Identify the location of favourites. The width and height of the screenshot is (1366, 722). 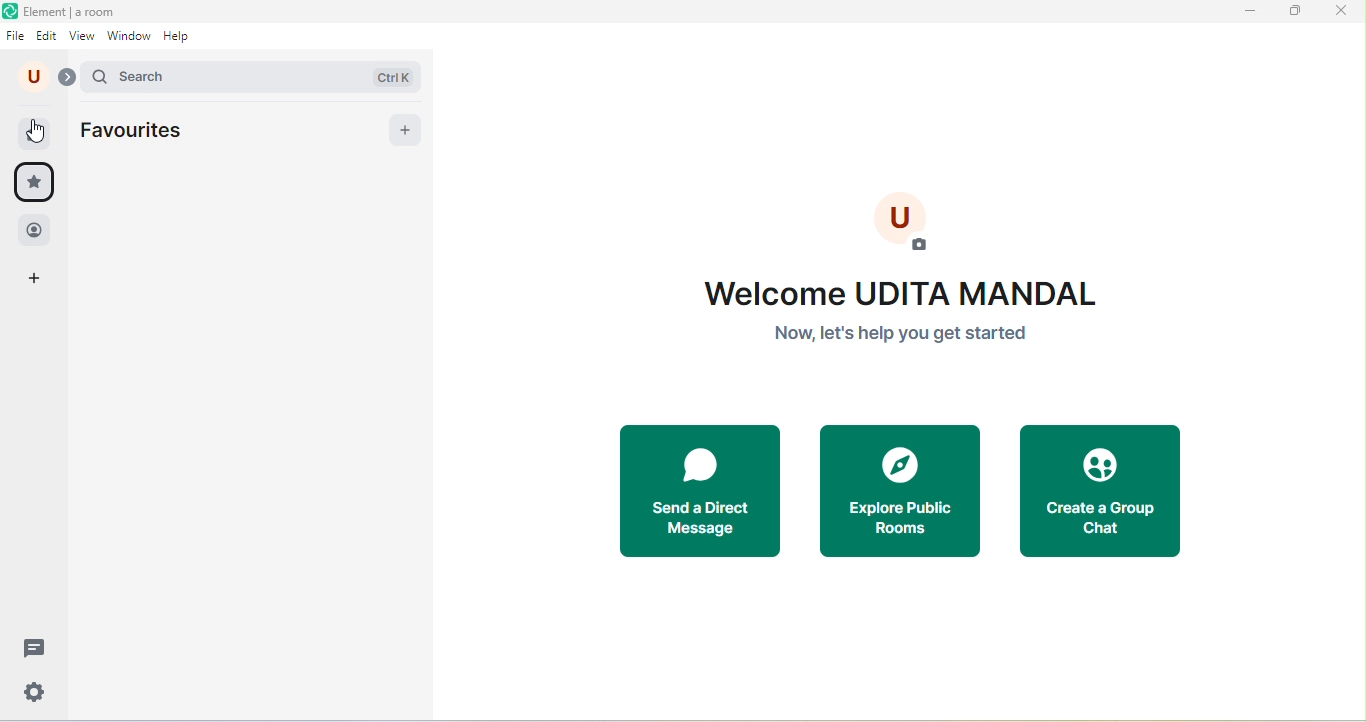
(34, 183).